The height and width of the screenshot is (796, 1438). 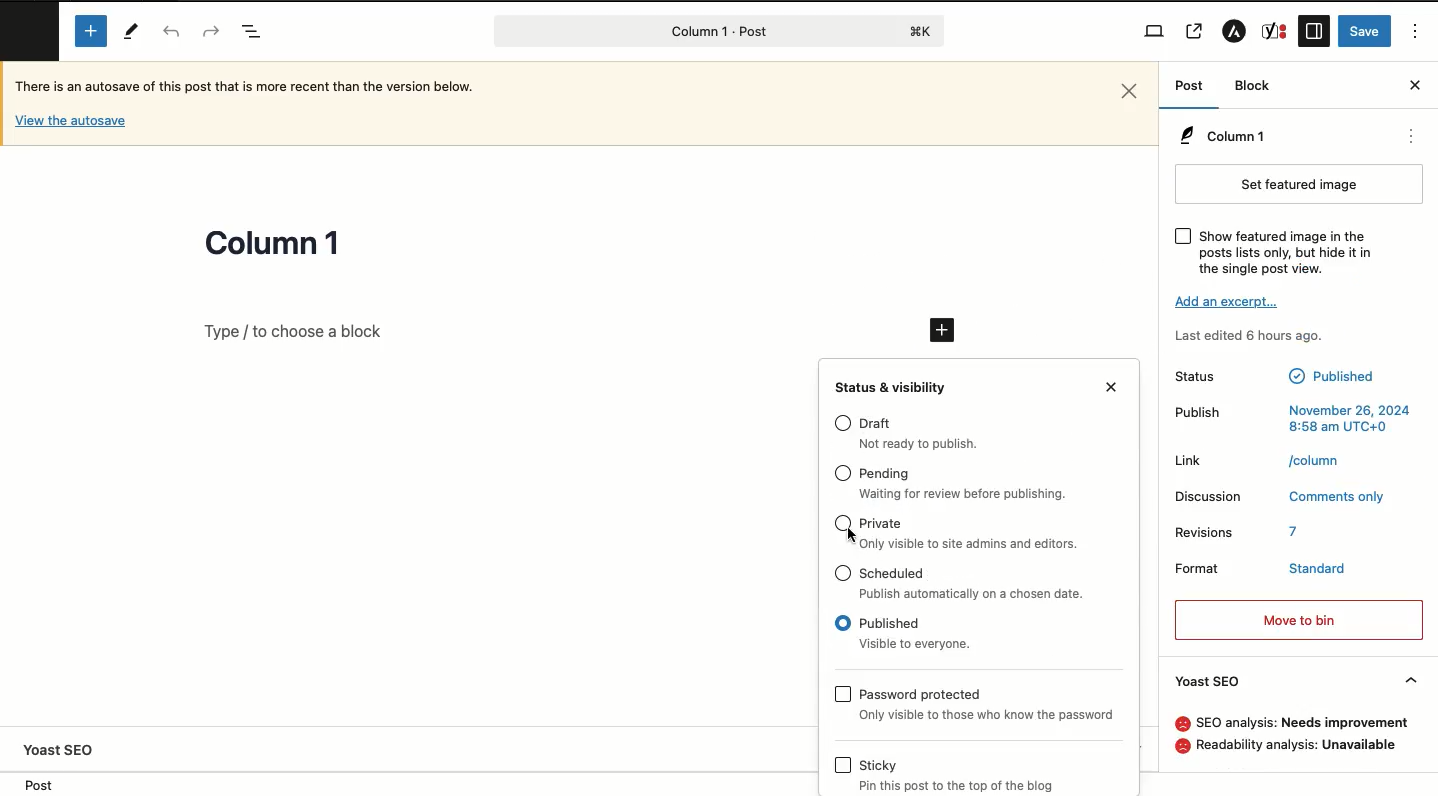 What do you see at coordinates (1334, 378) in the screenshot?
I see `Published ` at bounding box center [1334, 378].